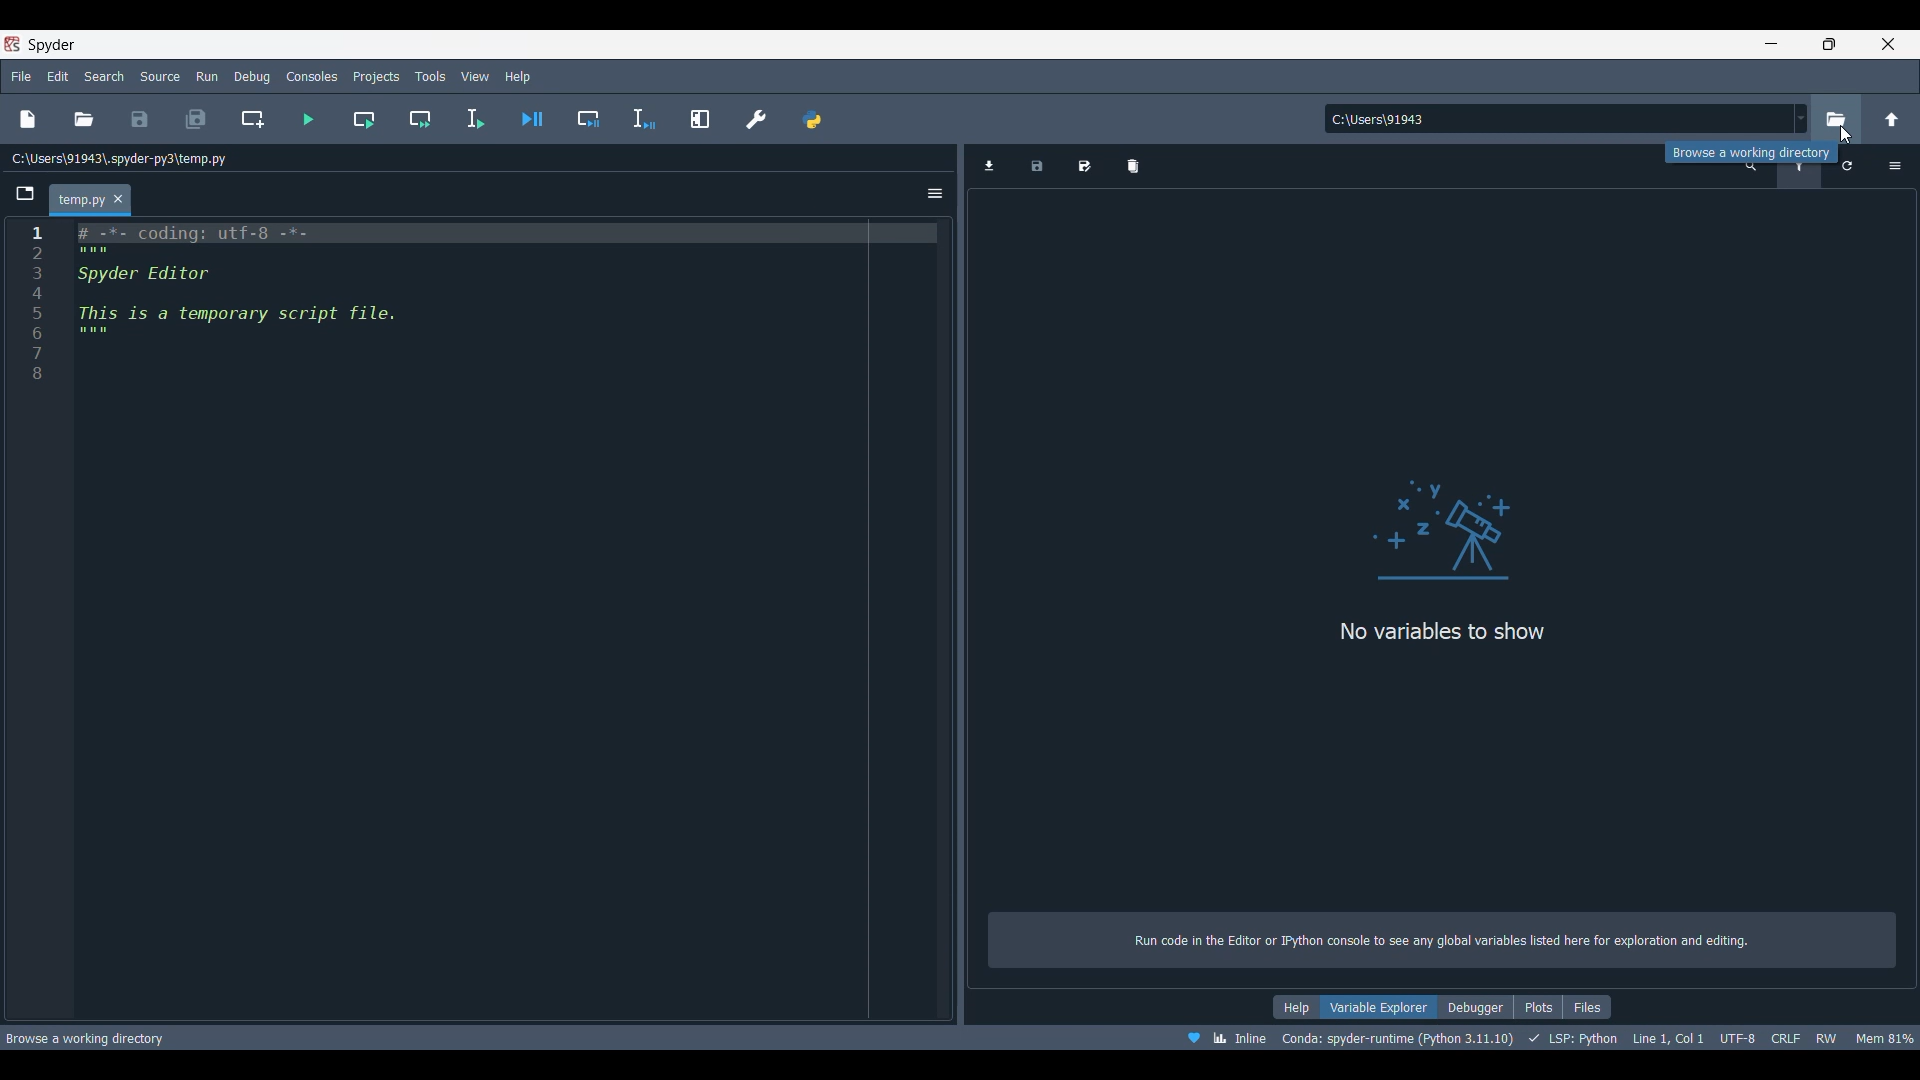 The image size is (1920, 1080). I want to click on Variable explorer, so click(1379, 1007).